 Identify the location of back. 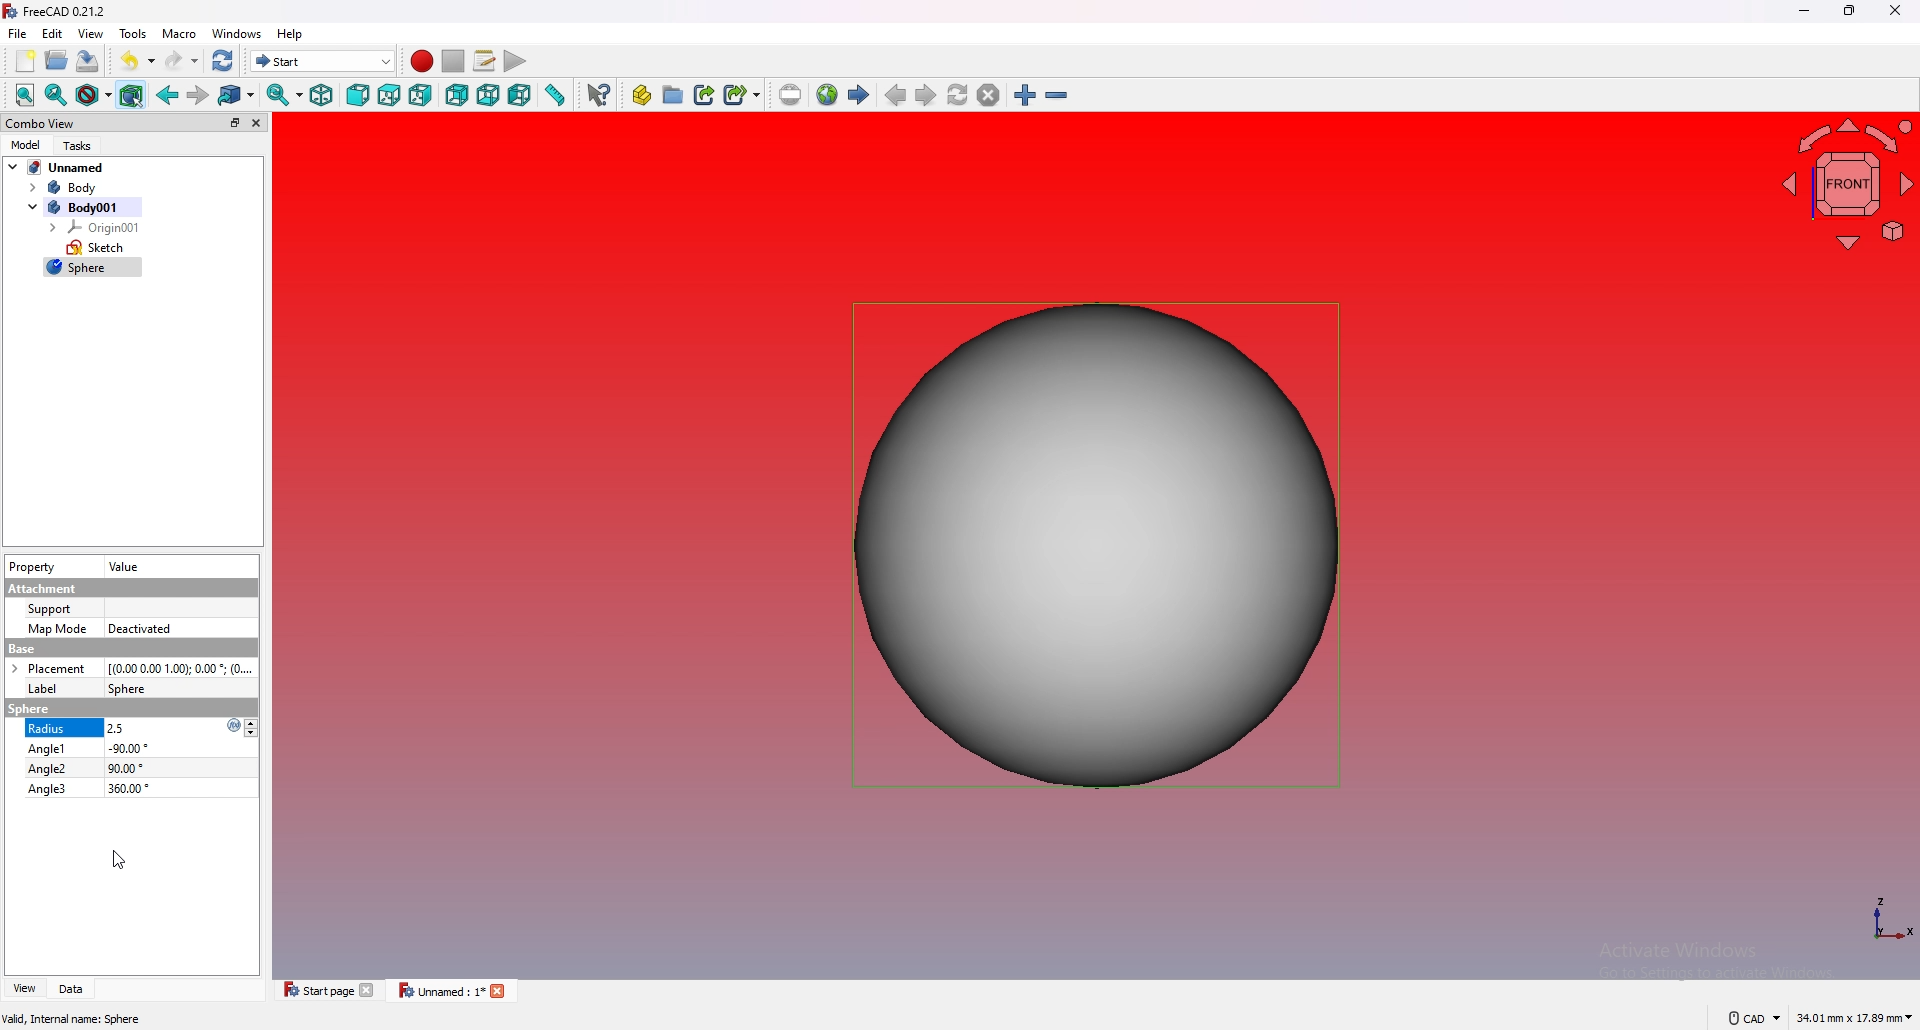
(167, 95).